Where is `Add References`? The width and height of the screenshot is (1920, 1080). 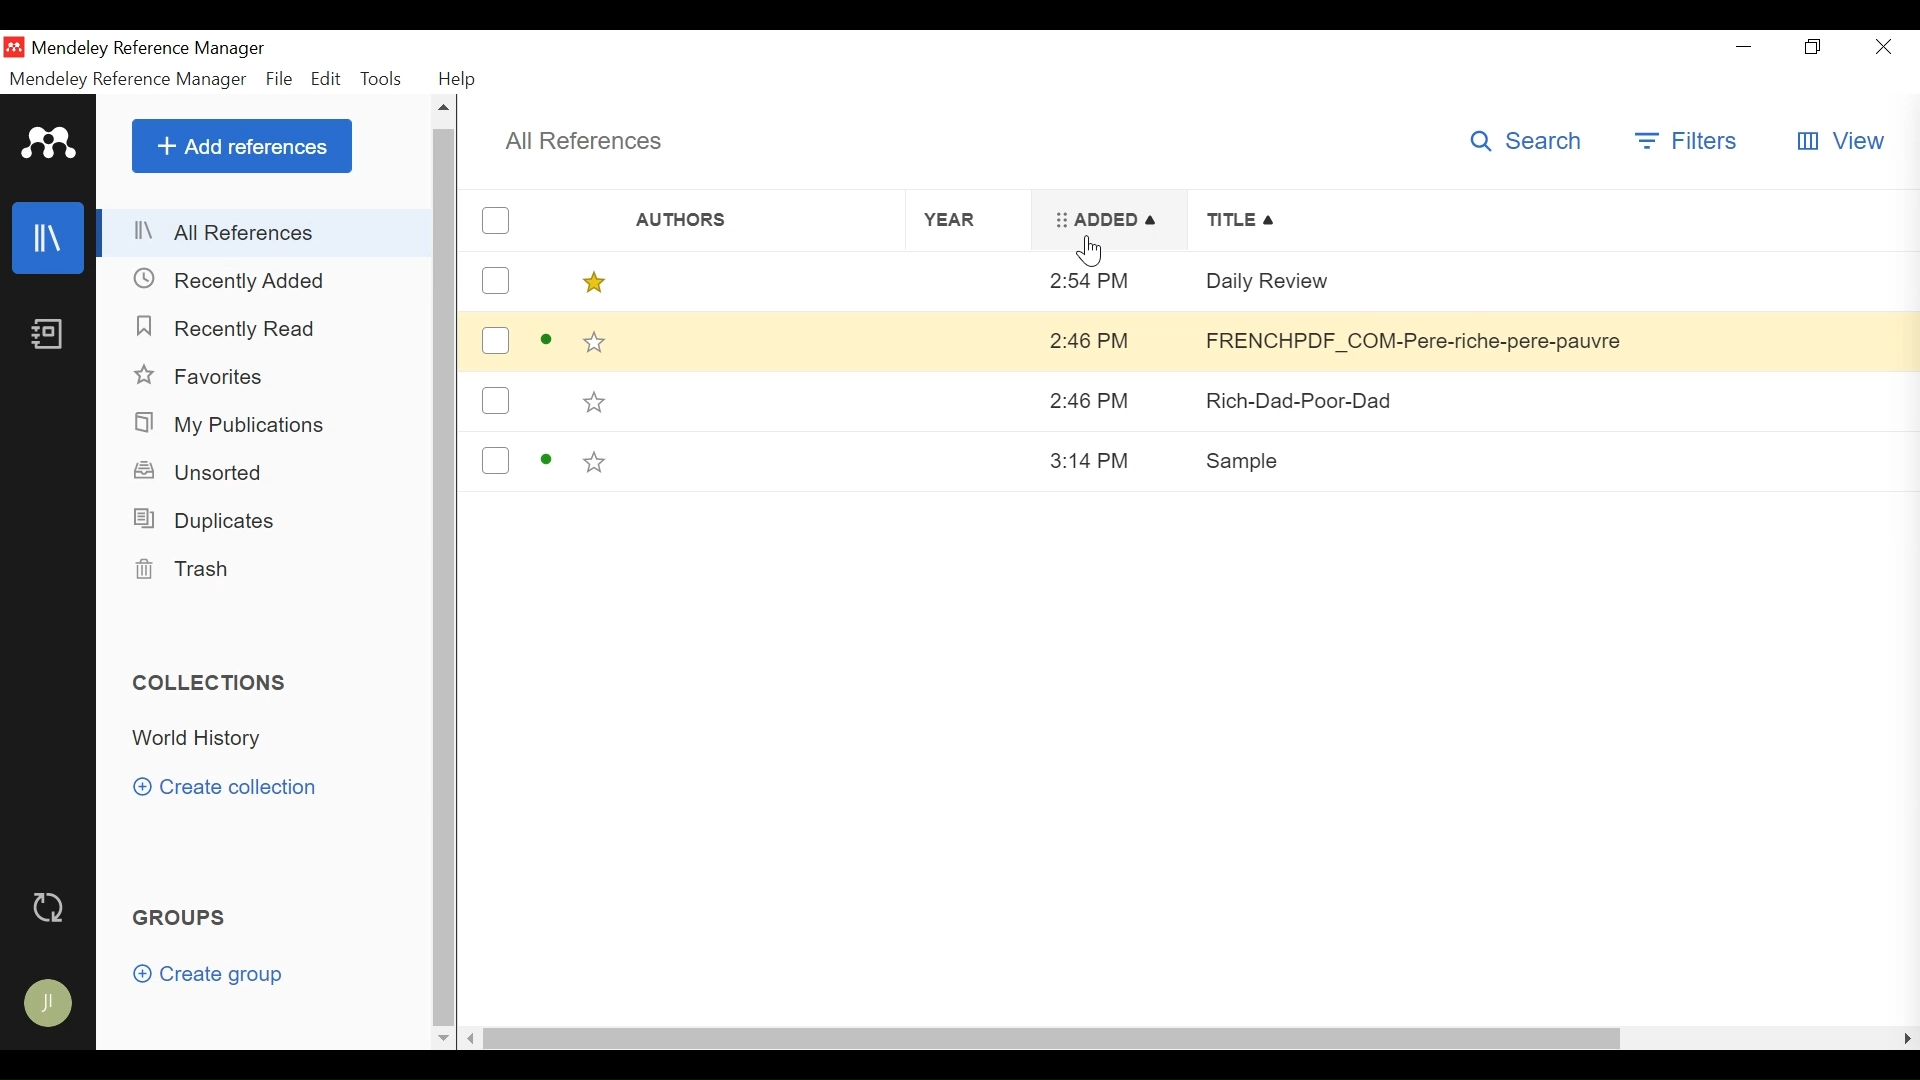 Add References is located at coordinates (241, 146).